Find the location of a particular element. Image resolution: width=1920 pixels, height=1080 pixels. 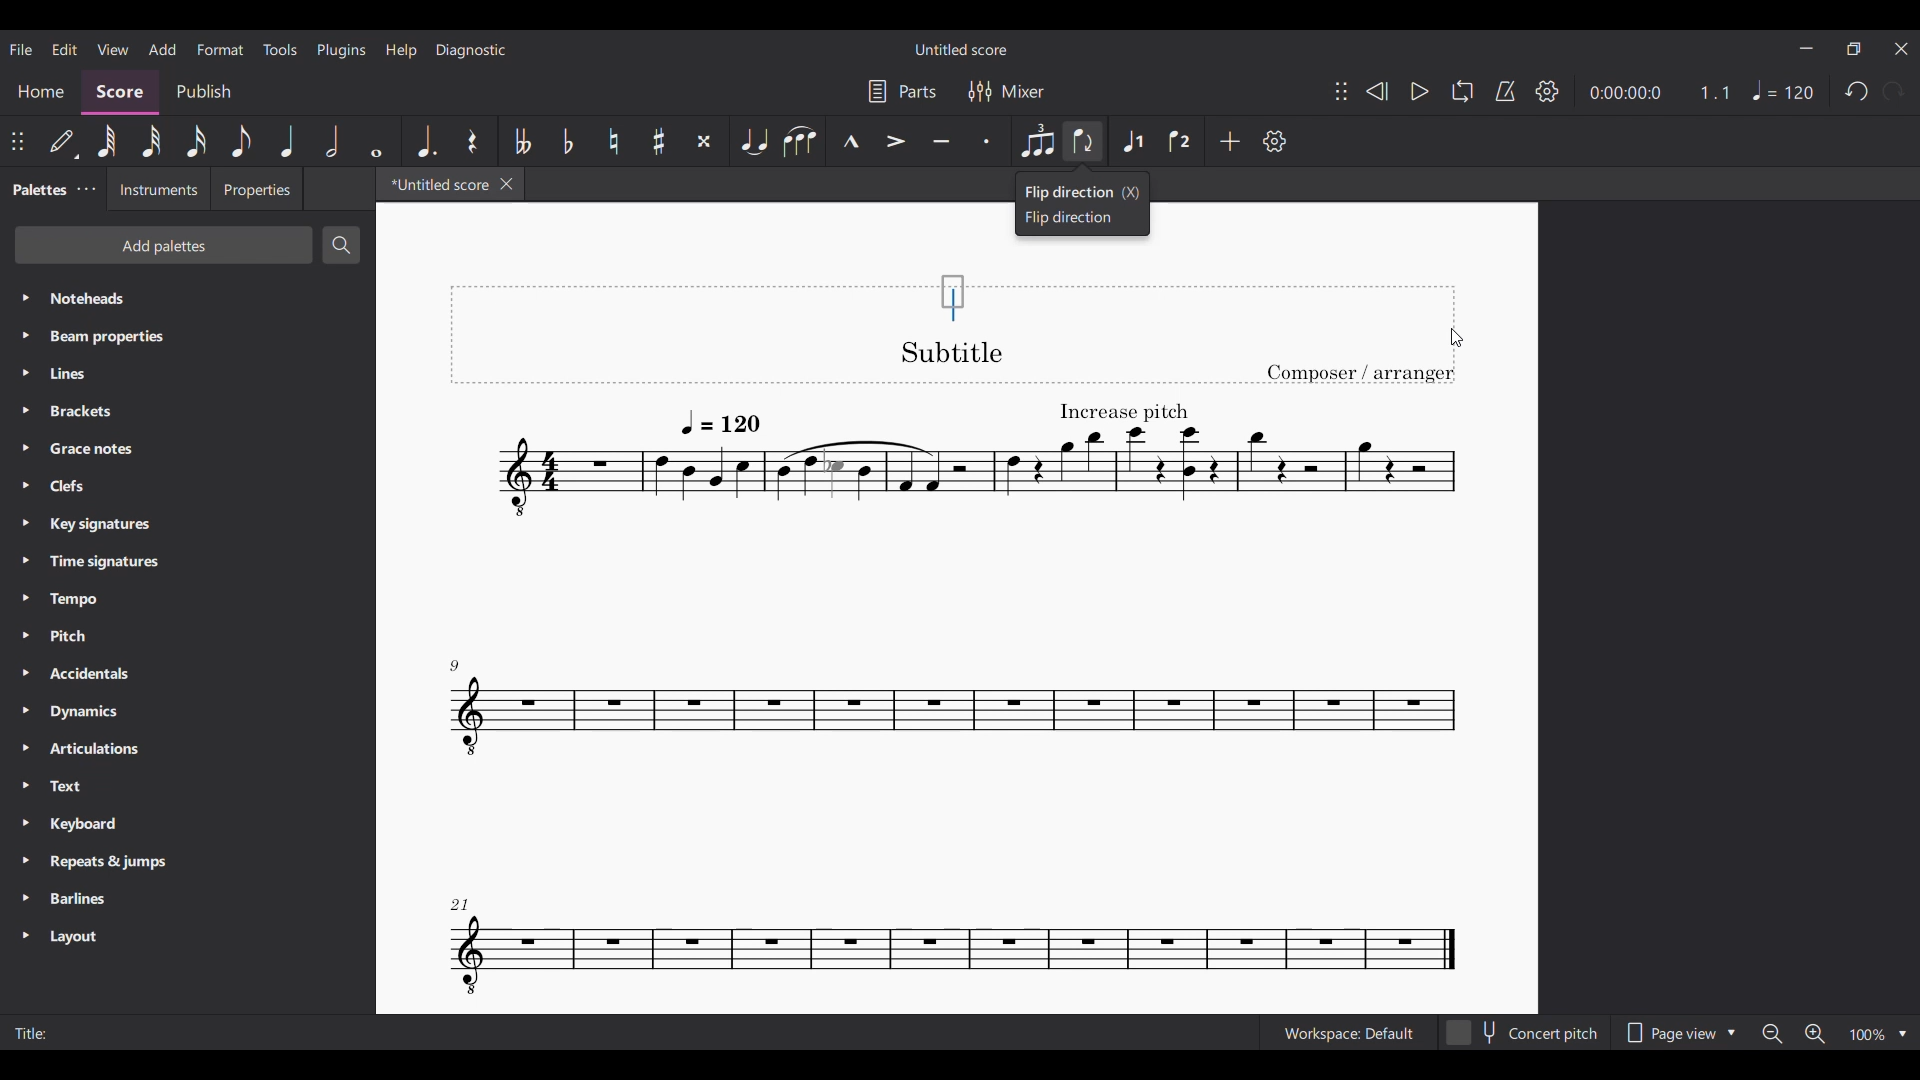

Toggle double sharp is located at coordinates (704, 141).